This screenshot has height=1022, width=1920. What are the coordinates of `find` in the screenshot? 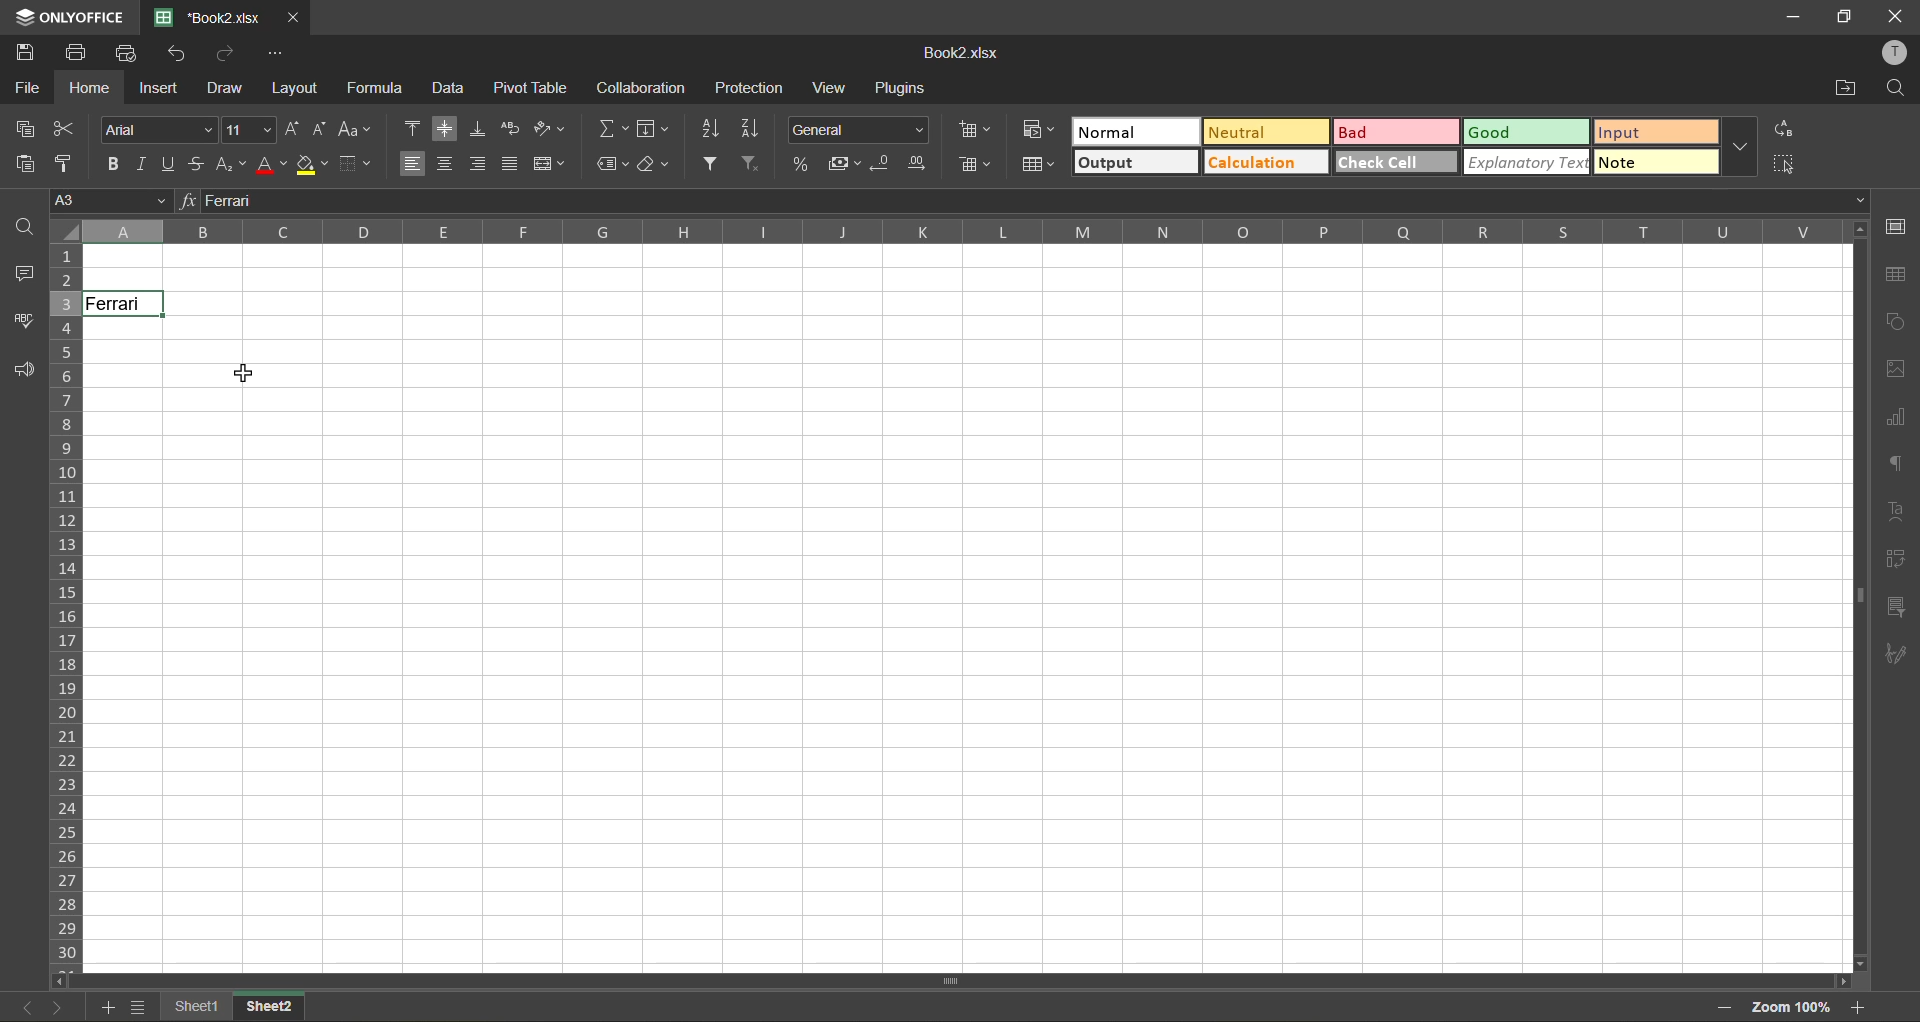 It's located at (27, 229).